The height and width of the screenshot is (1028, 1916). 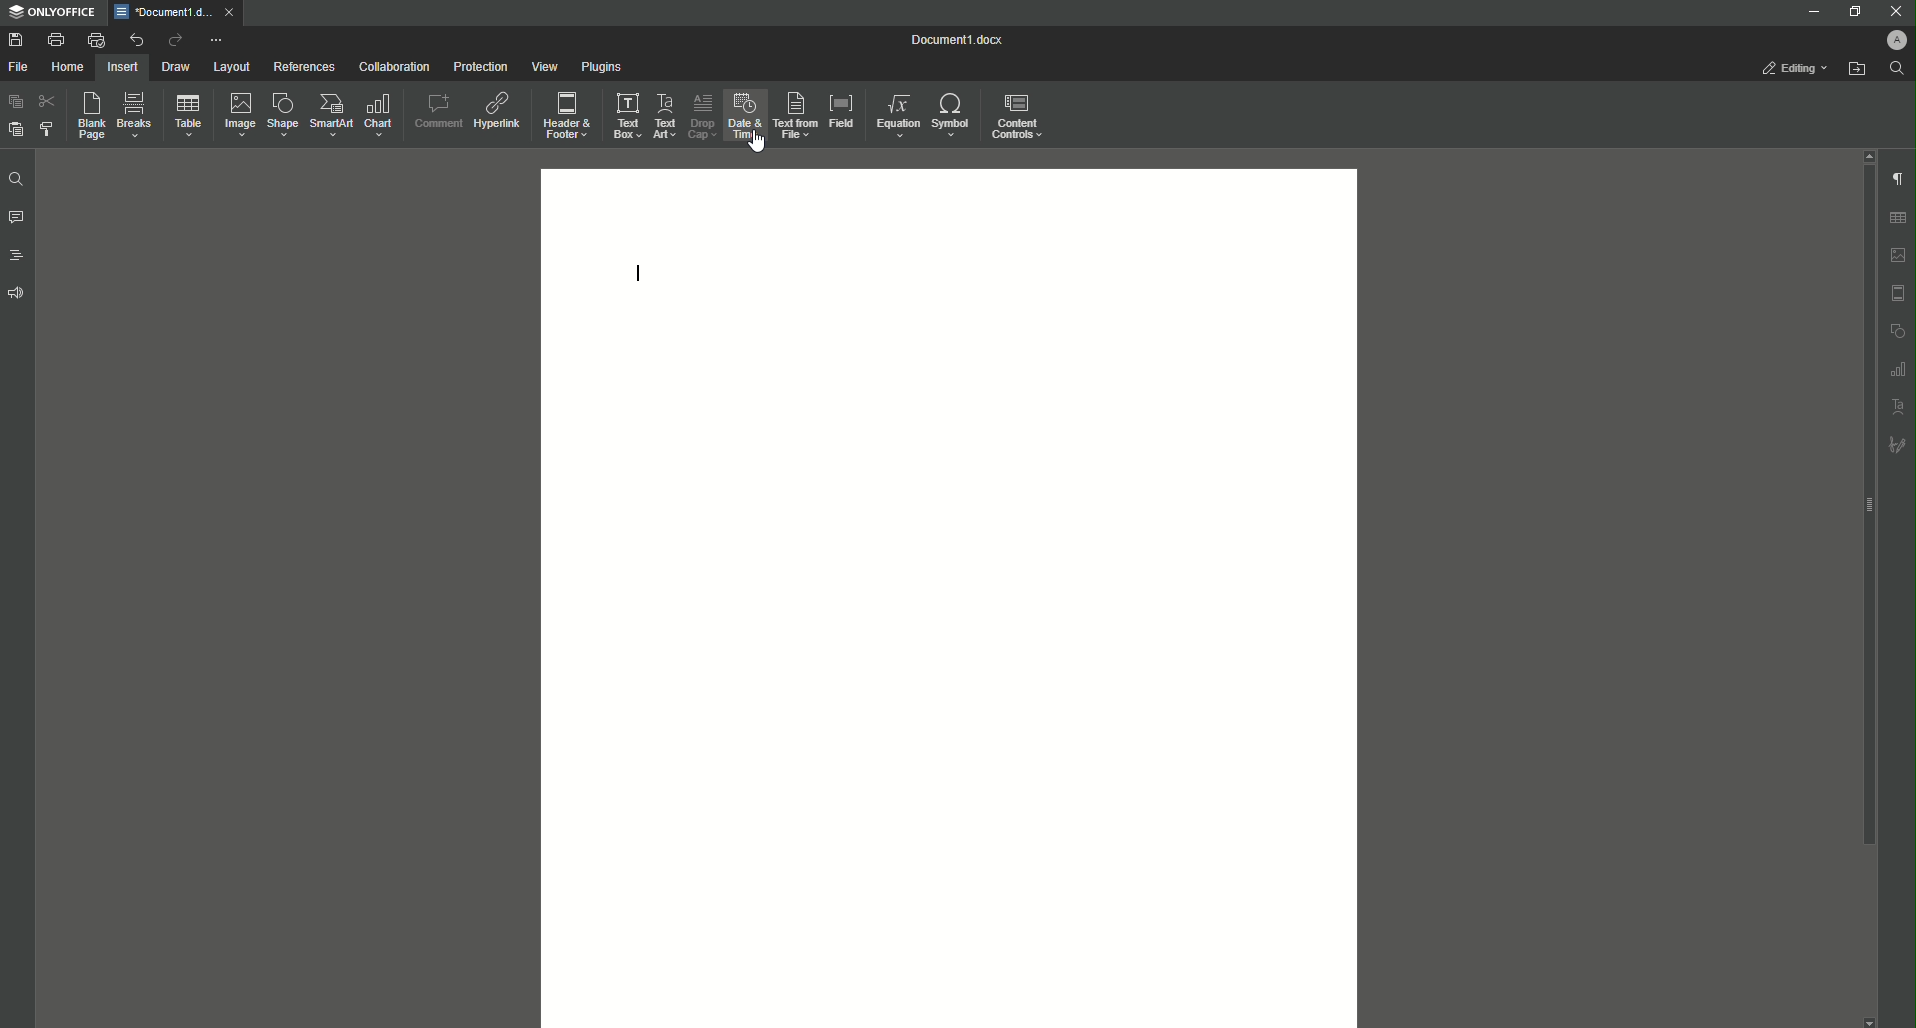 What do you see at coordinates (1865, 506) in the screenshot?
I see `scroll bar` at bounding box center [1865, 506].